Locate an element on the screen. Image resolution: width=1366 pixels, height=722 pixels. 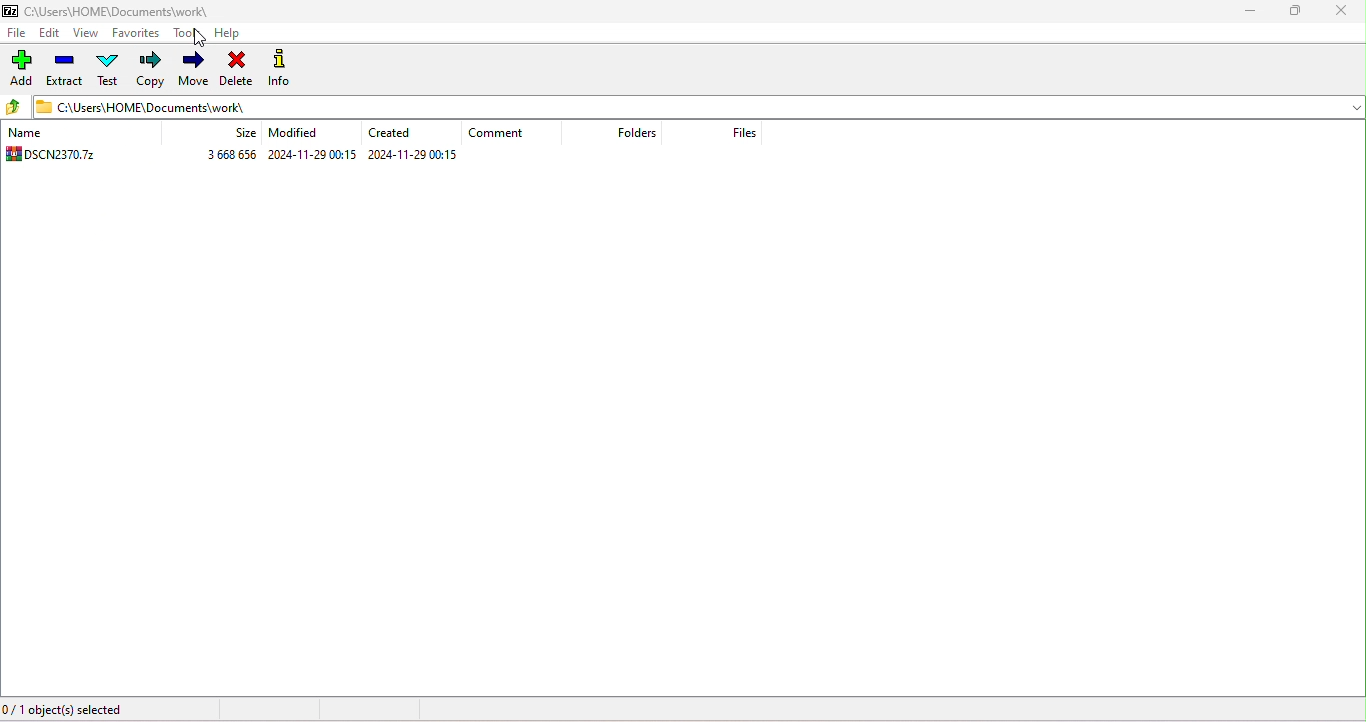
c:\users\home\documents\work\ is located at coordinates (593, 108).